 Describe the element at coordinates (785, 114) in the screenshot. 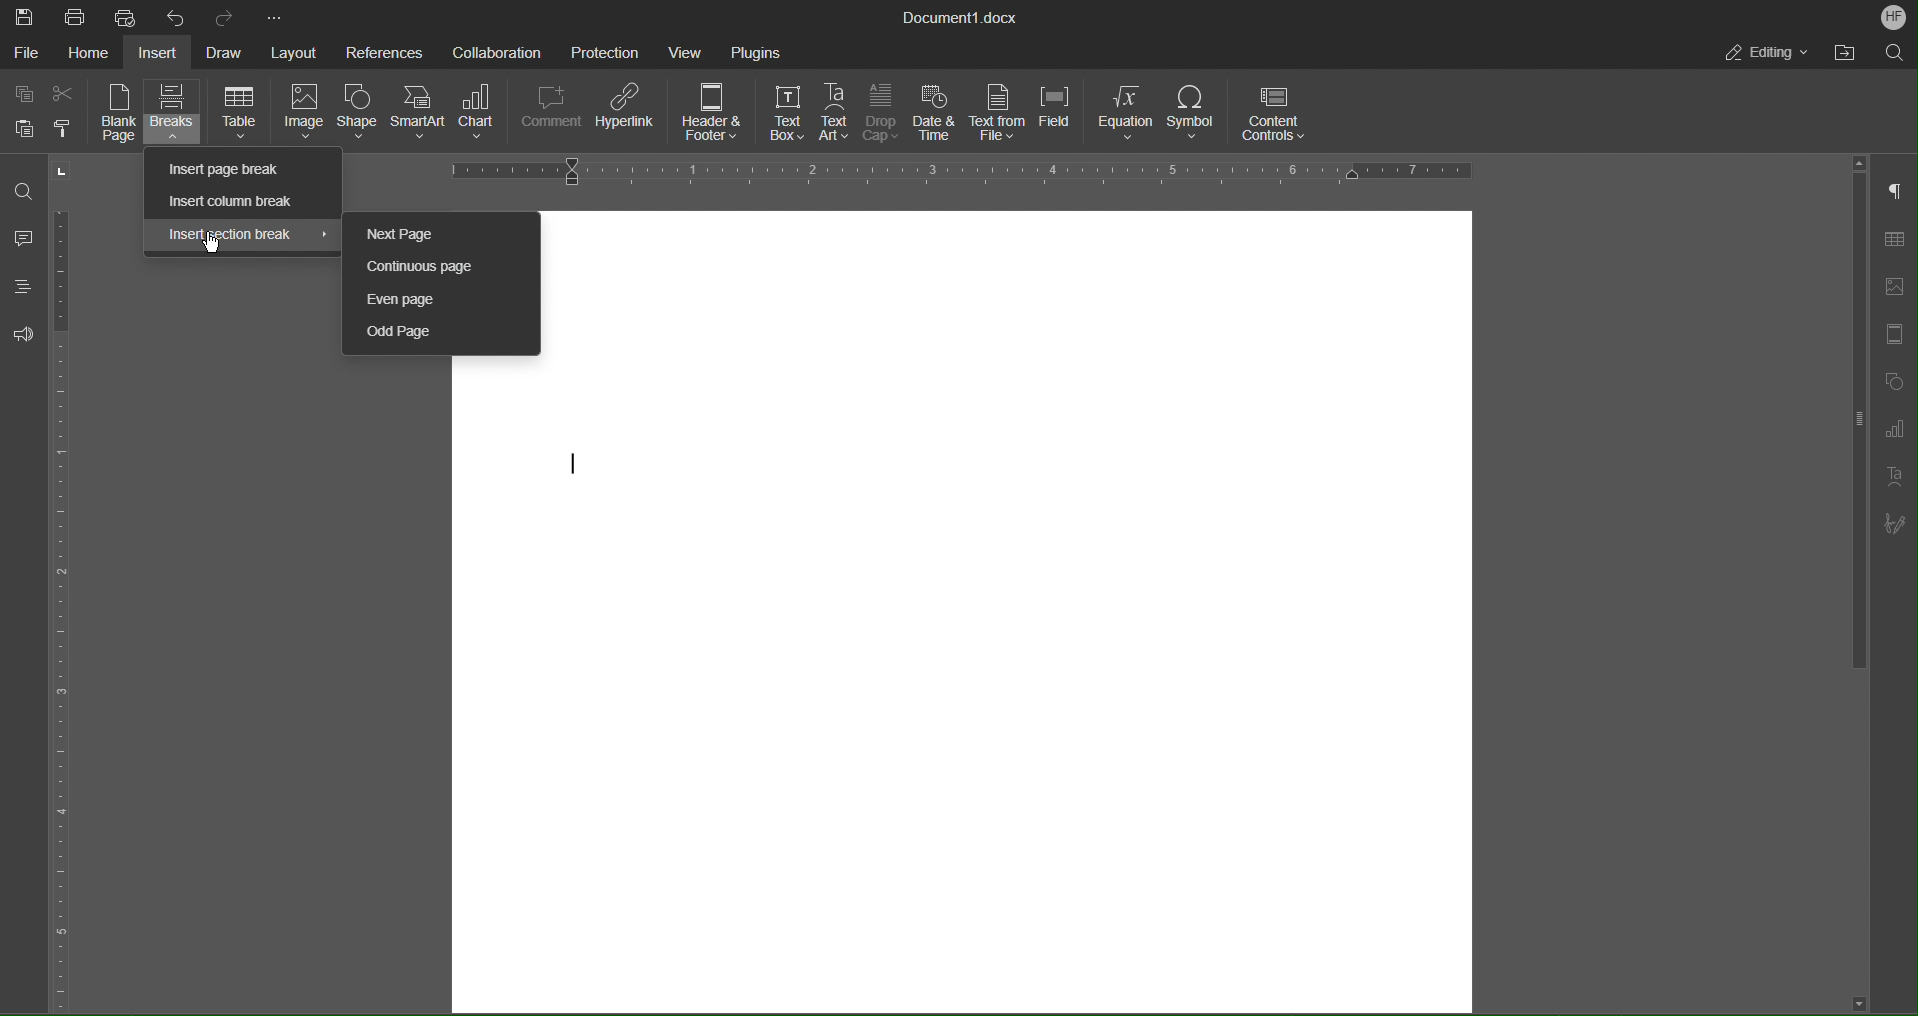

I see `Text Box` at that location.